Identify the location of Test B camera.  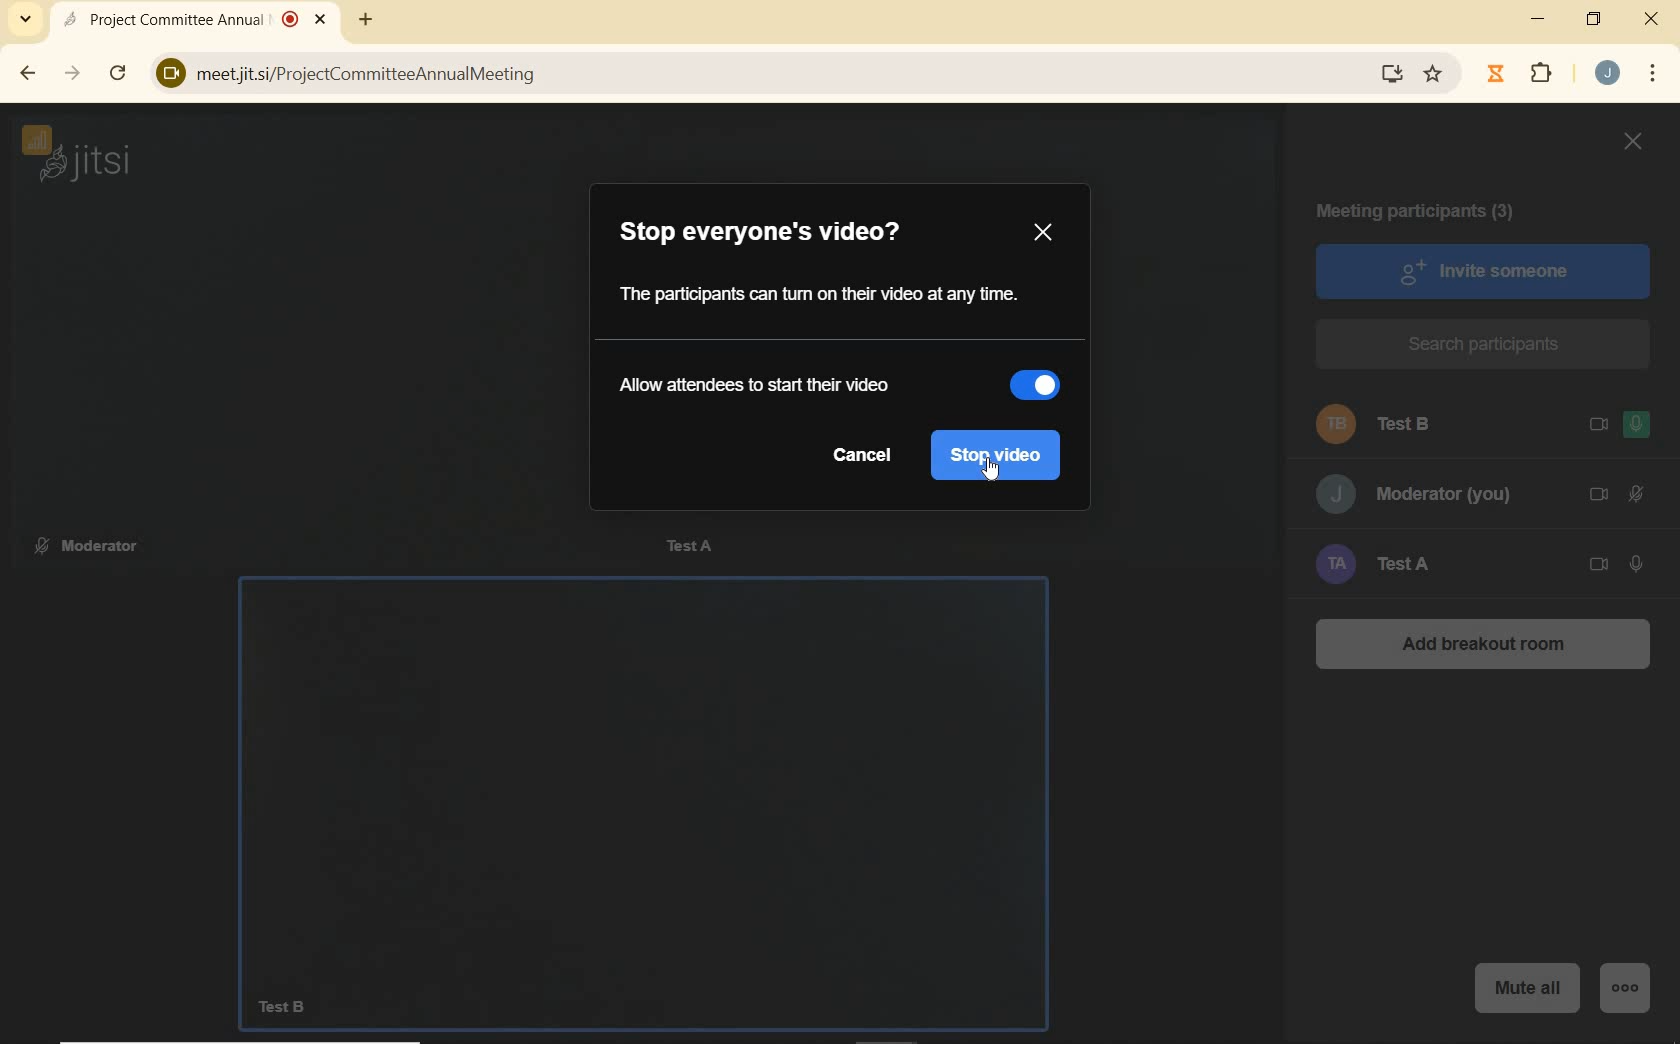
(644, 776).